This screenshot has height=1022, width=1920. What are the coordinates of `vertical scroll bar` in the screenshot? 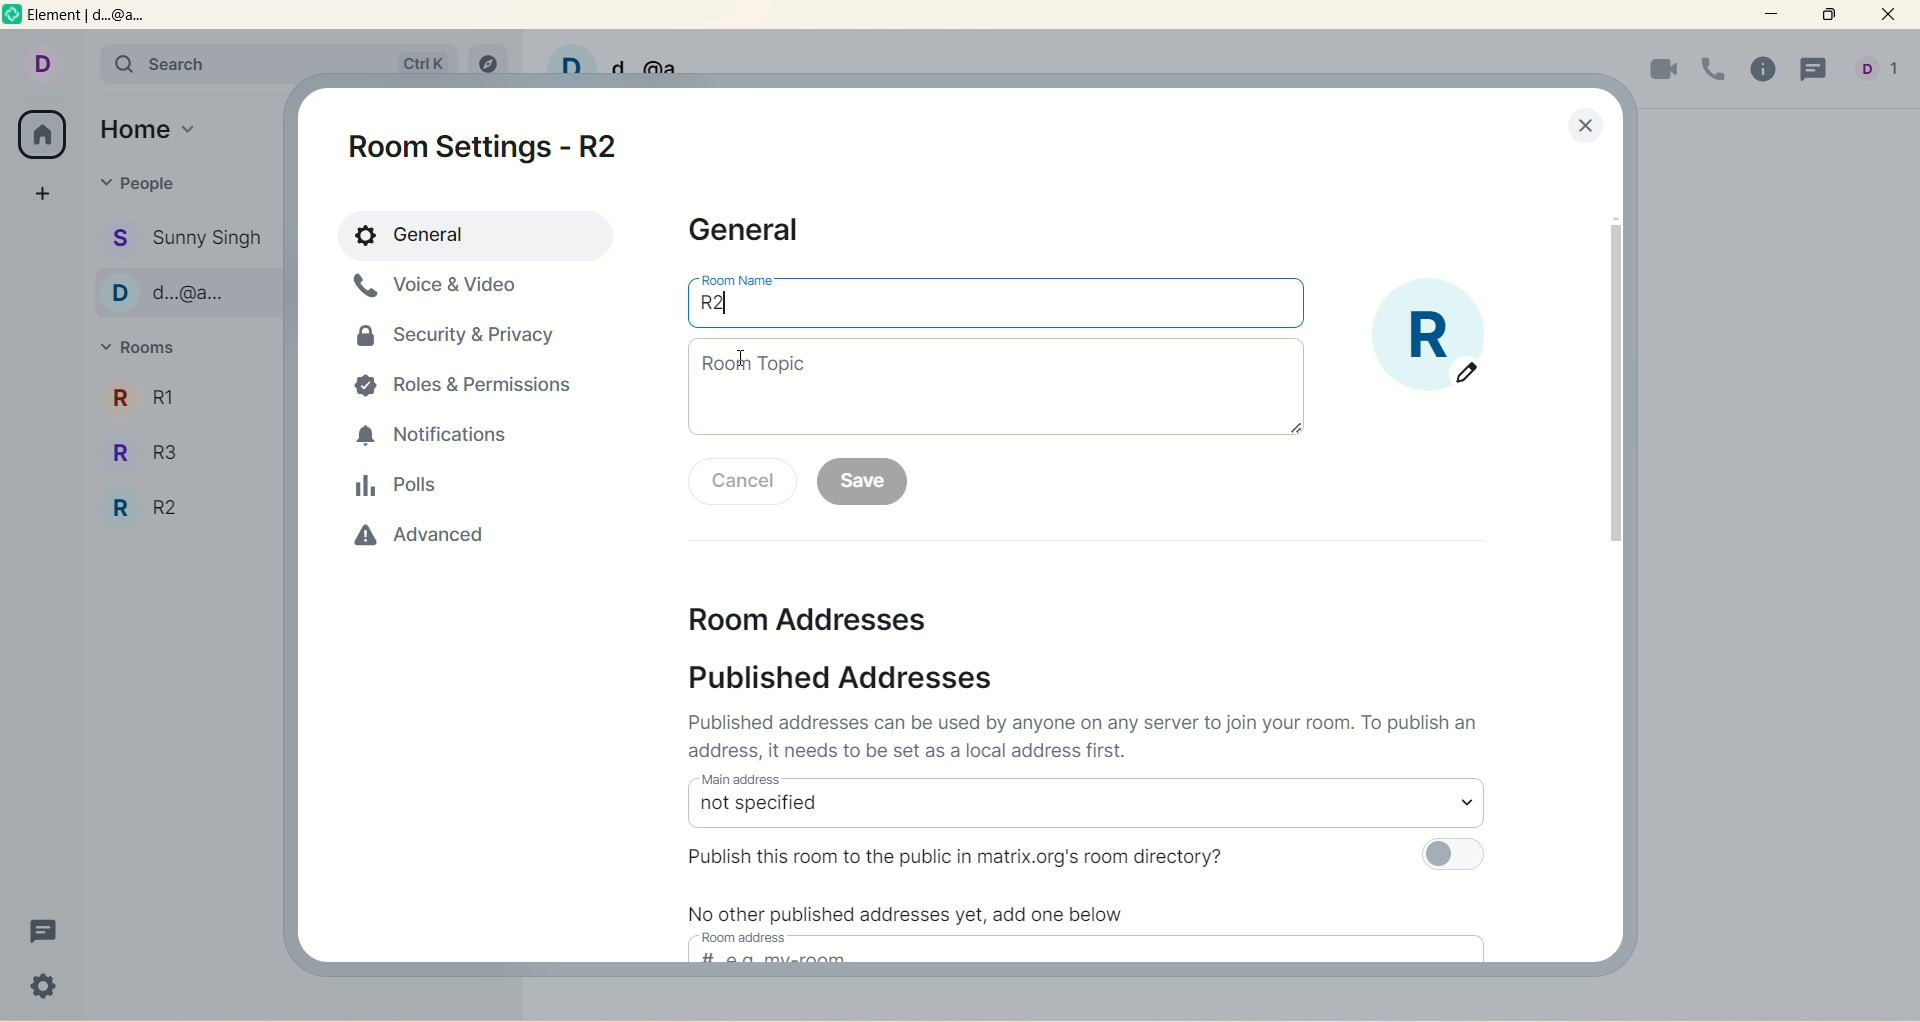 It's located at (1613, 385).